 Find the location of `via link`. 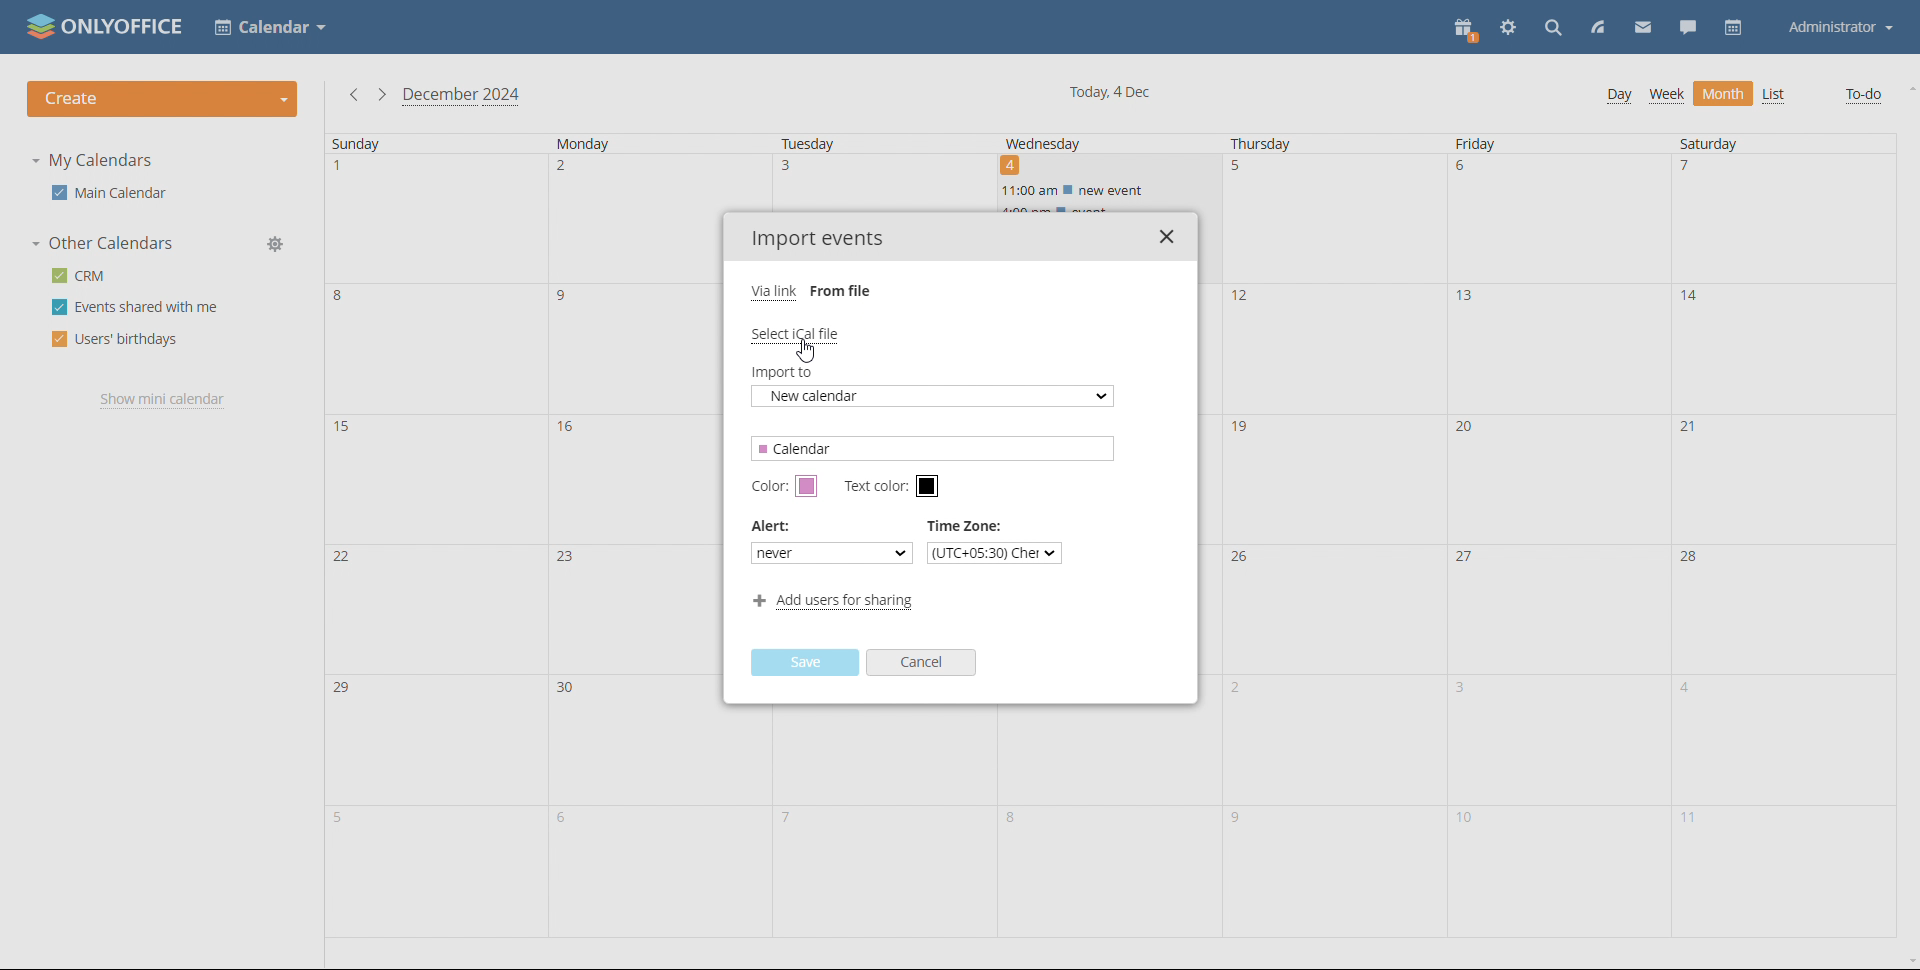

via link is located at coordinates (776, 291).